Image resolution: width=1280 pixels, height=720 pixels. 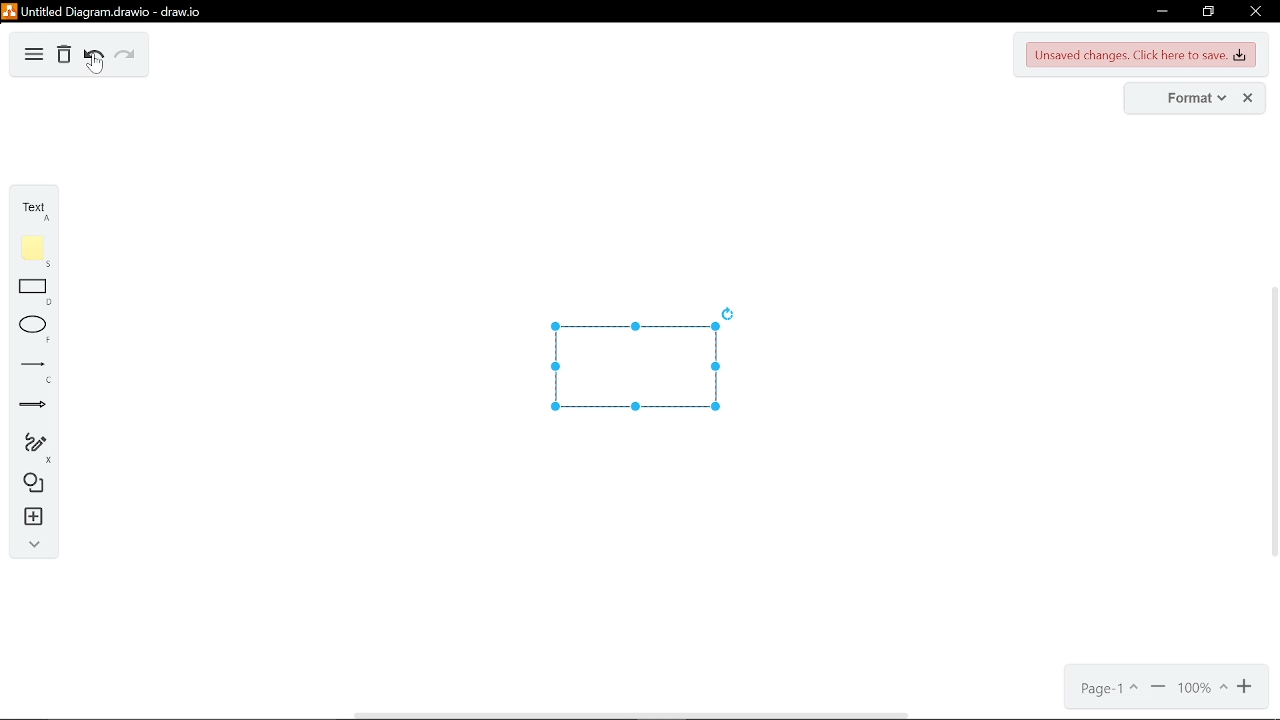 I want to click on rotate the diagram, so click(x=729, y=312).